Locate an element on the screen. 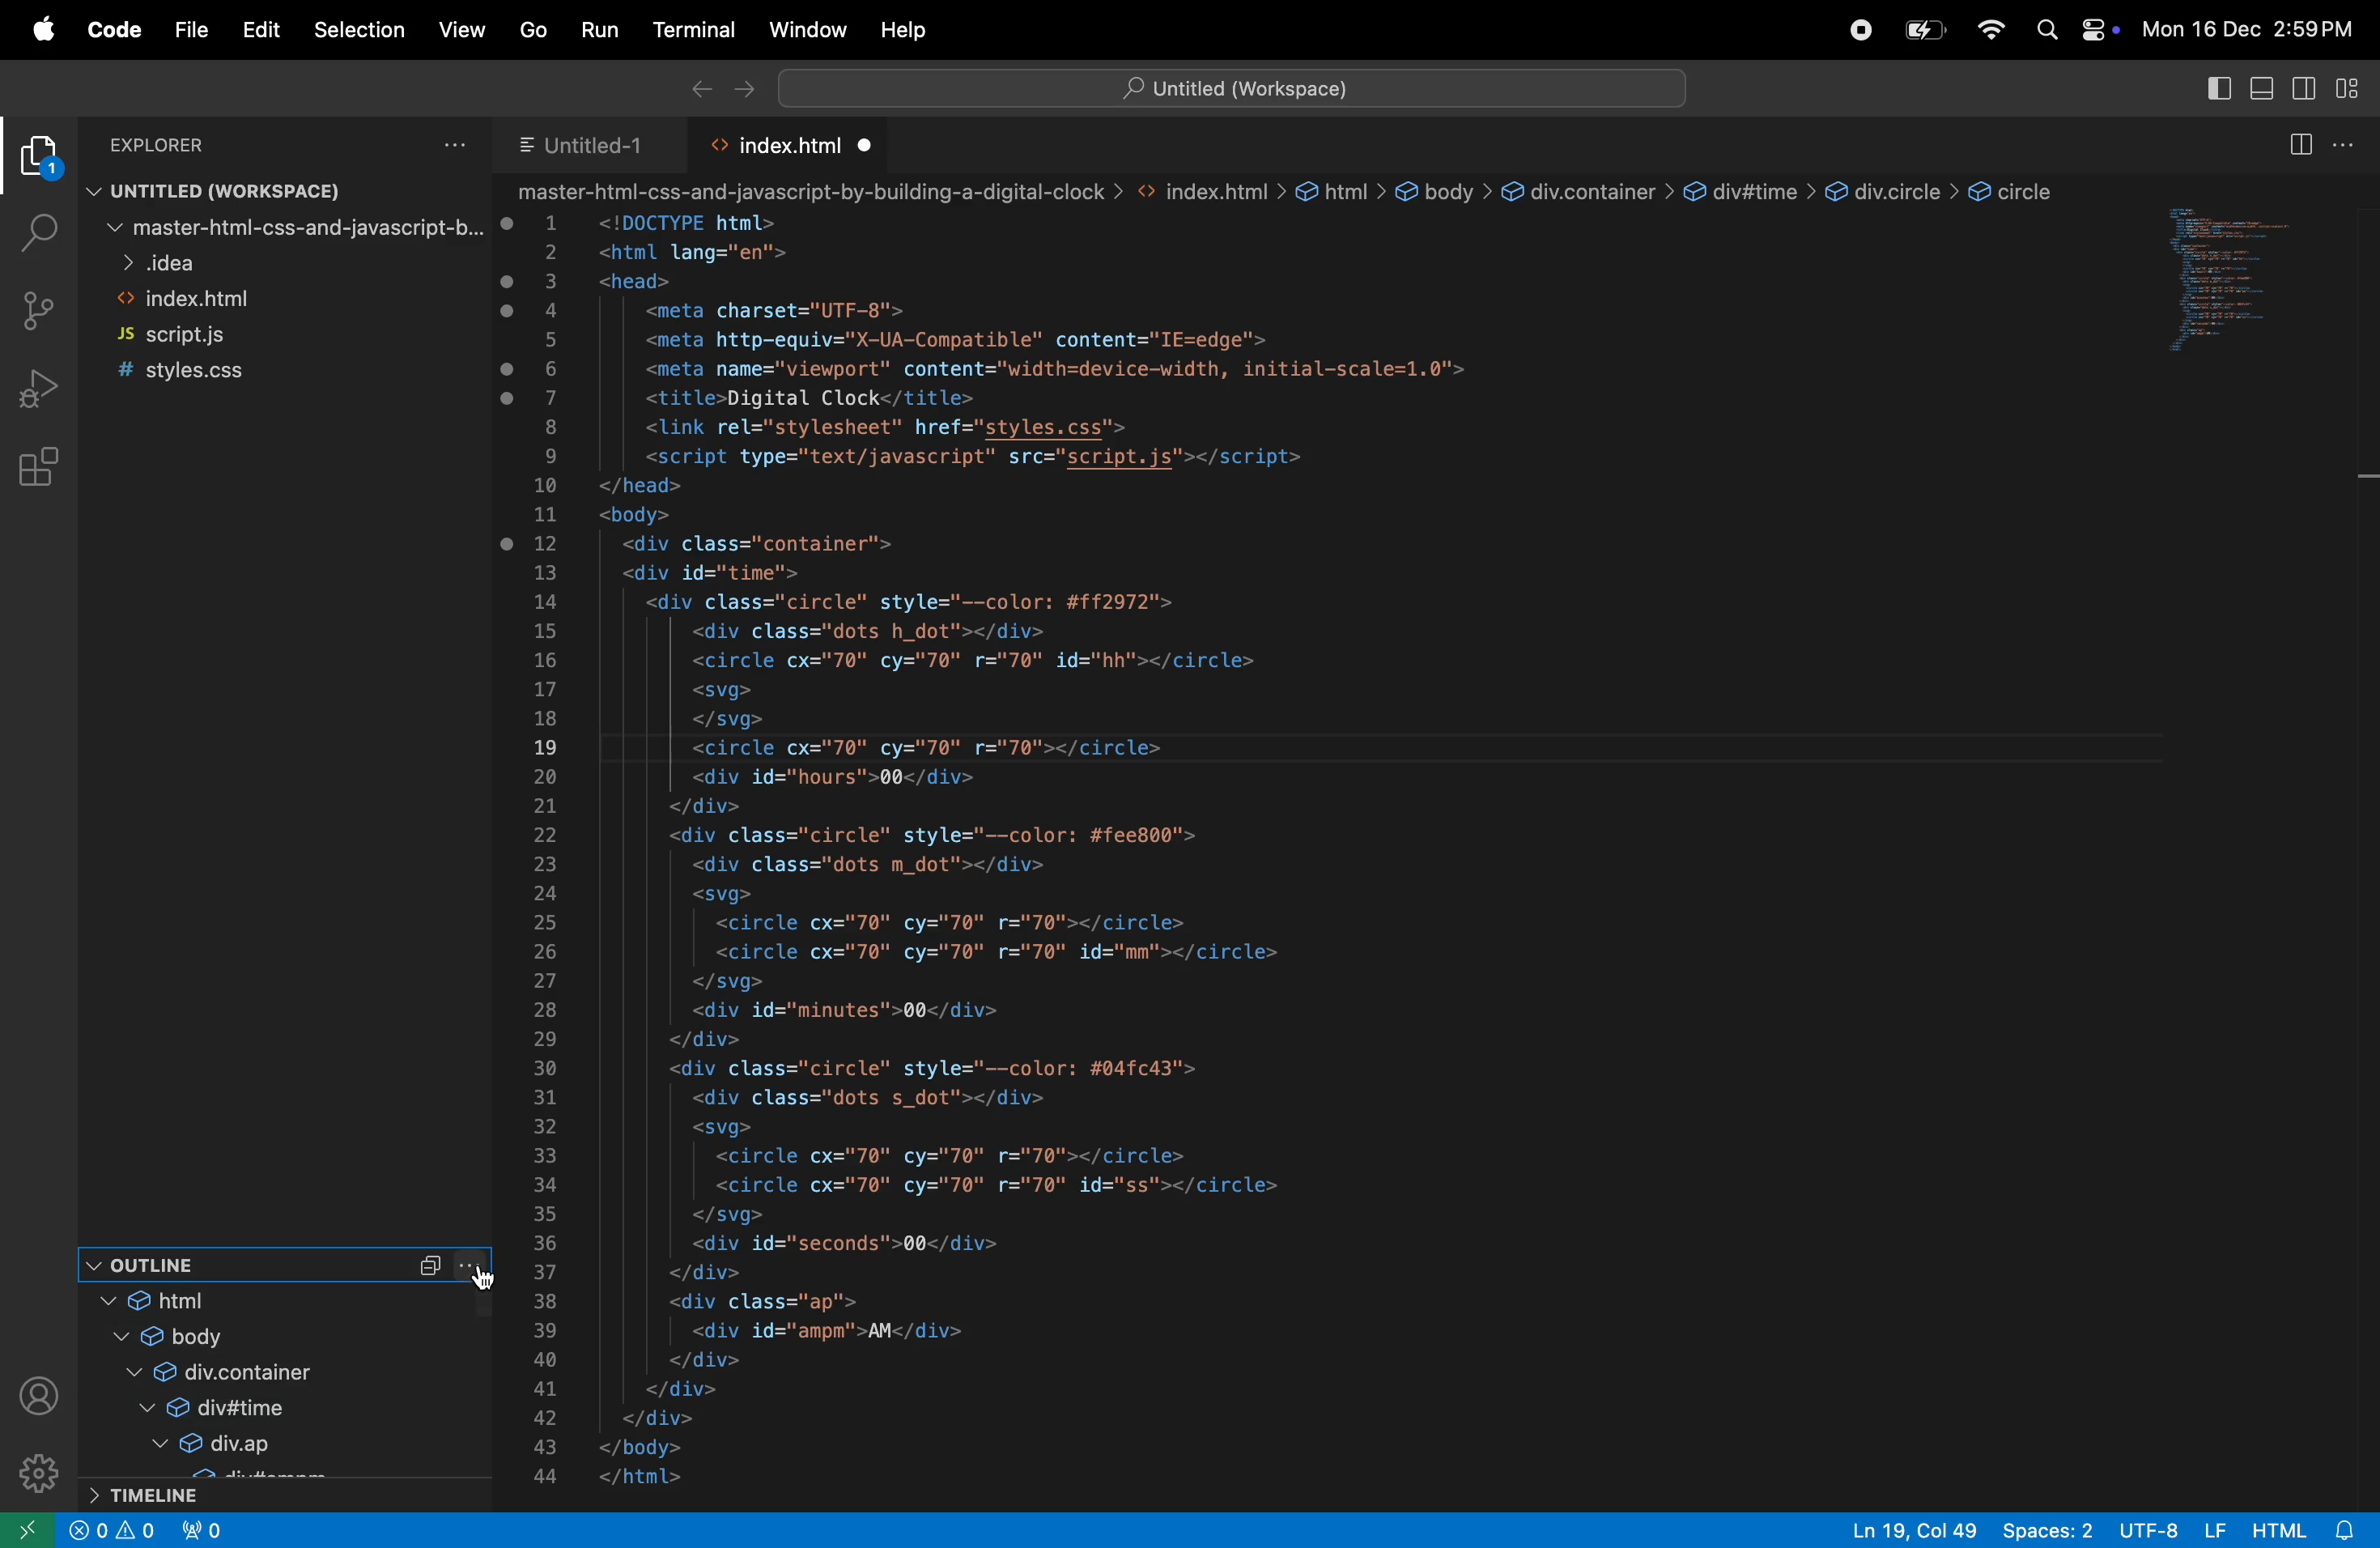 Image resolution: width=2380 pixels, height=1548 pixels. toggle panel is located at coordinates (2263, 90).